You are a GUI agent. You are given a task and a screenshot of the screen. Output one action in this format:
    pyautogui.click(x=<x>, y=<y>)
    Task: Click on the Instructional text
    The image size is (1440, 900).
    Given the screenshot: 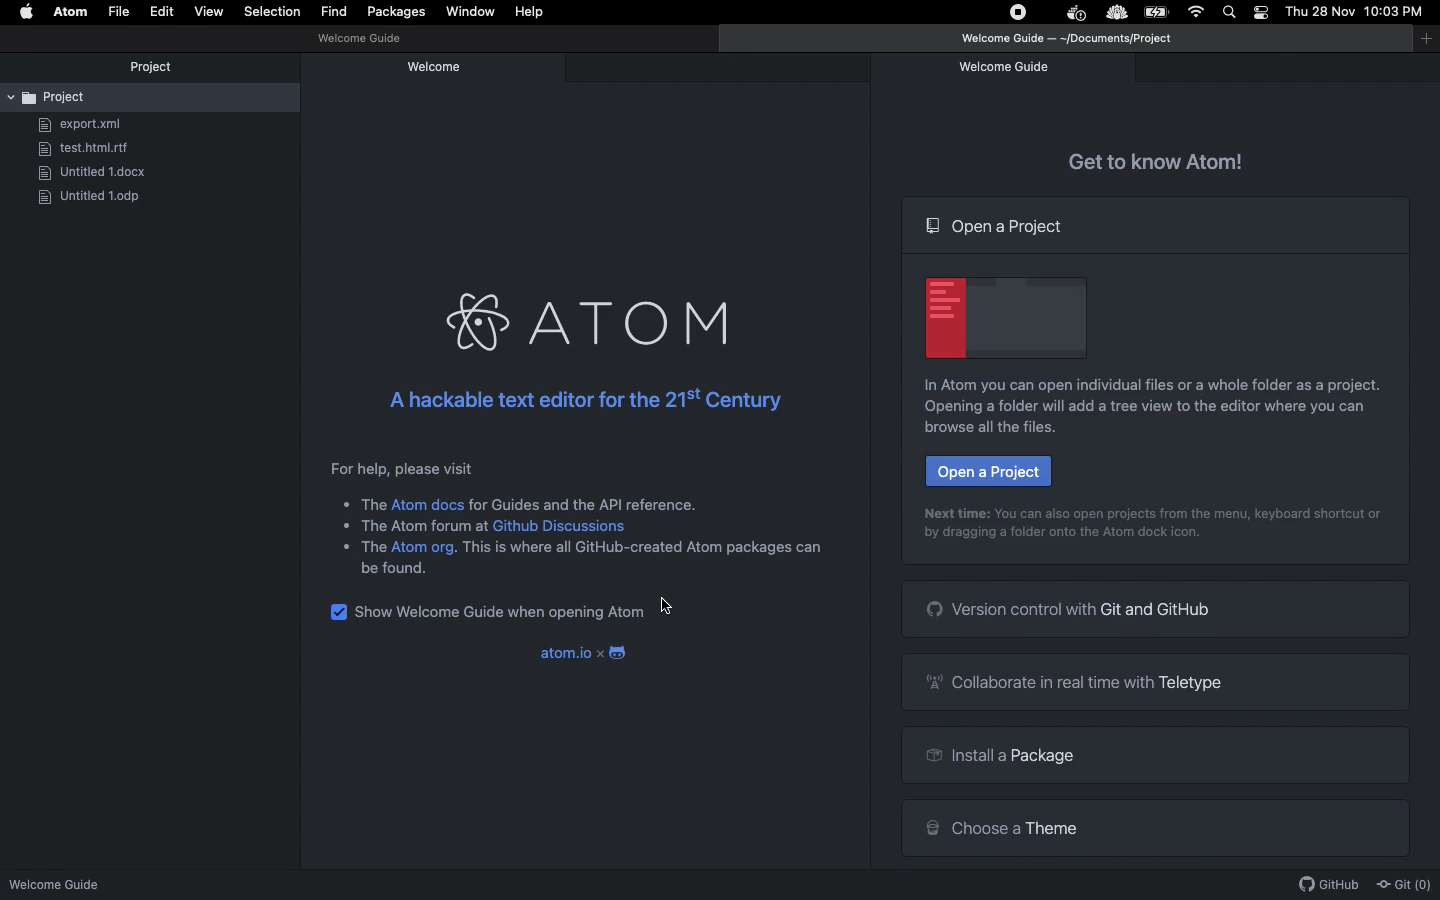 What is the action you would take?
    pyautogui.click(x=1151, y=511)
    